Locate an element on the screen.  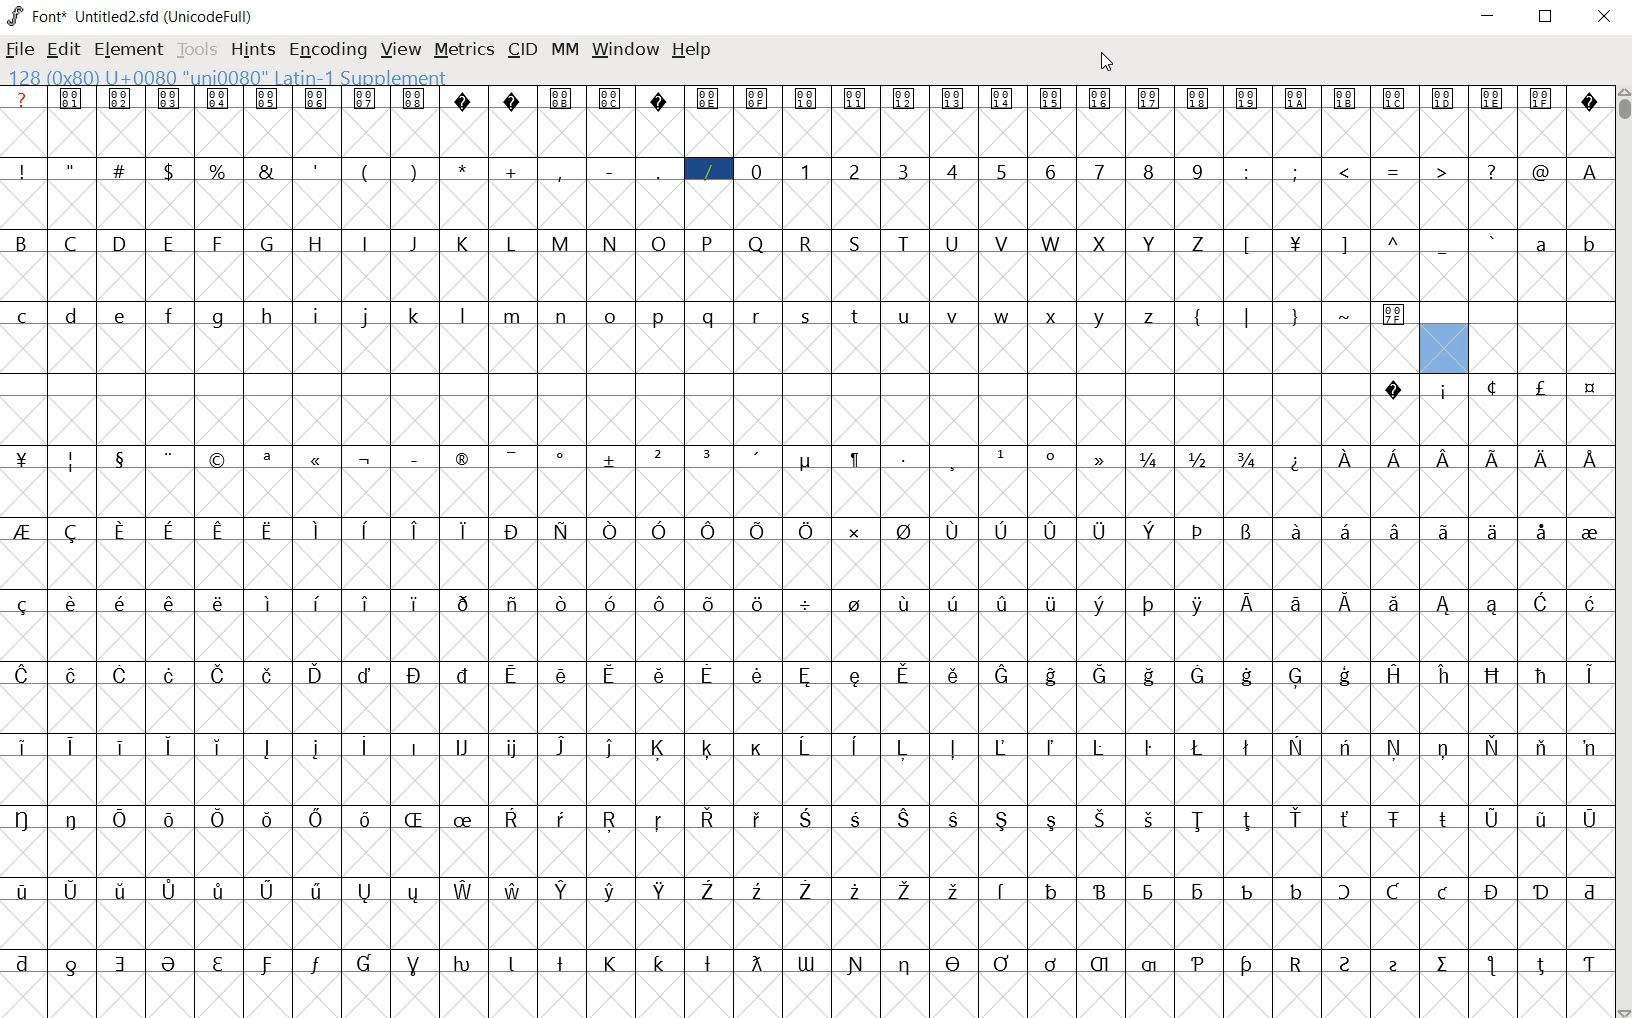
glyph is located at coordinates (1345, 98).